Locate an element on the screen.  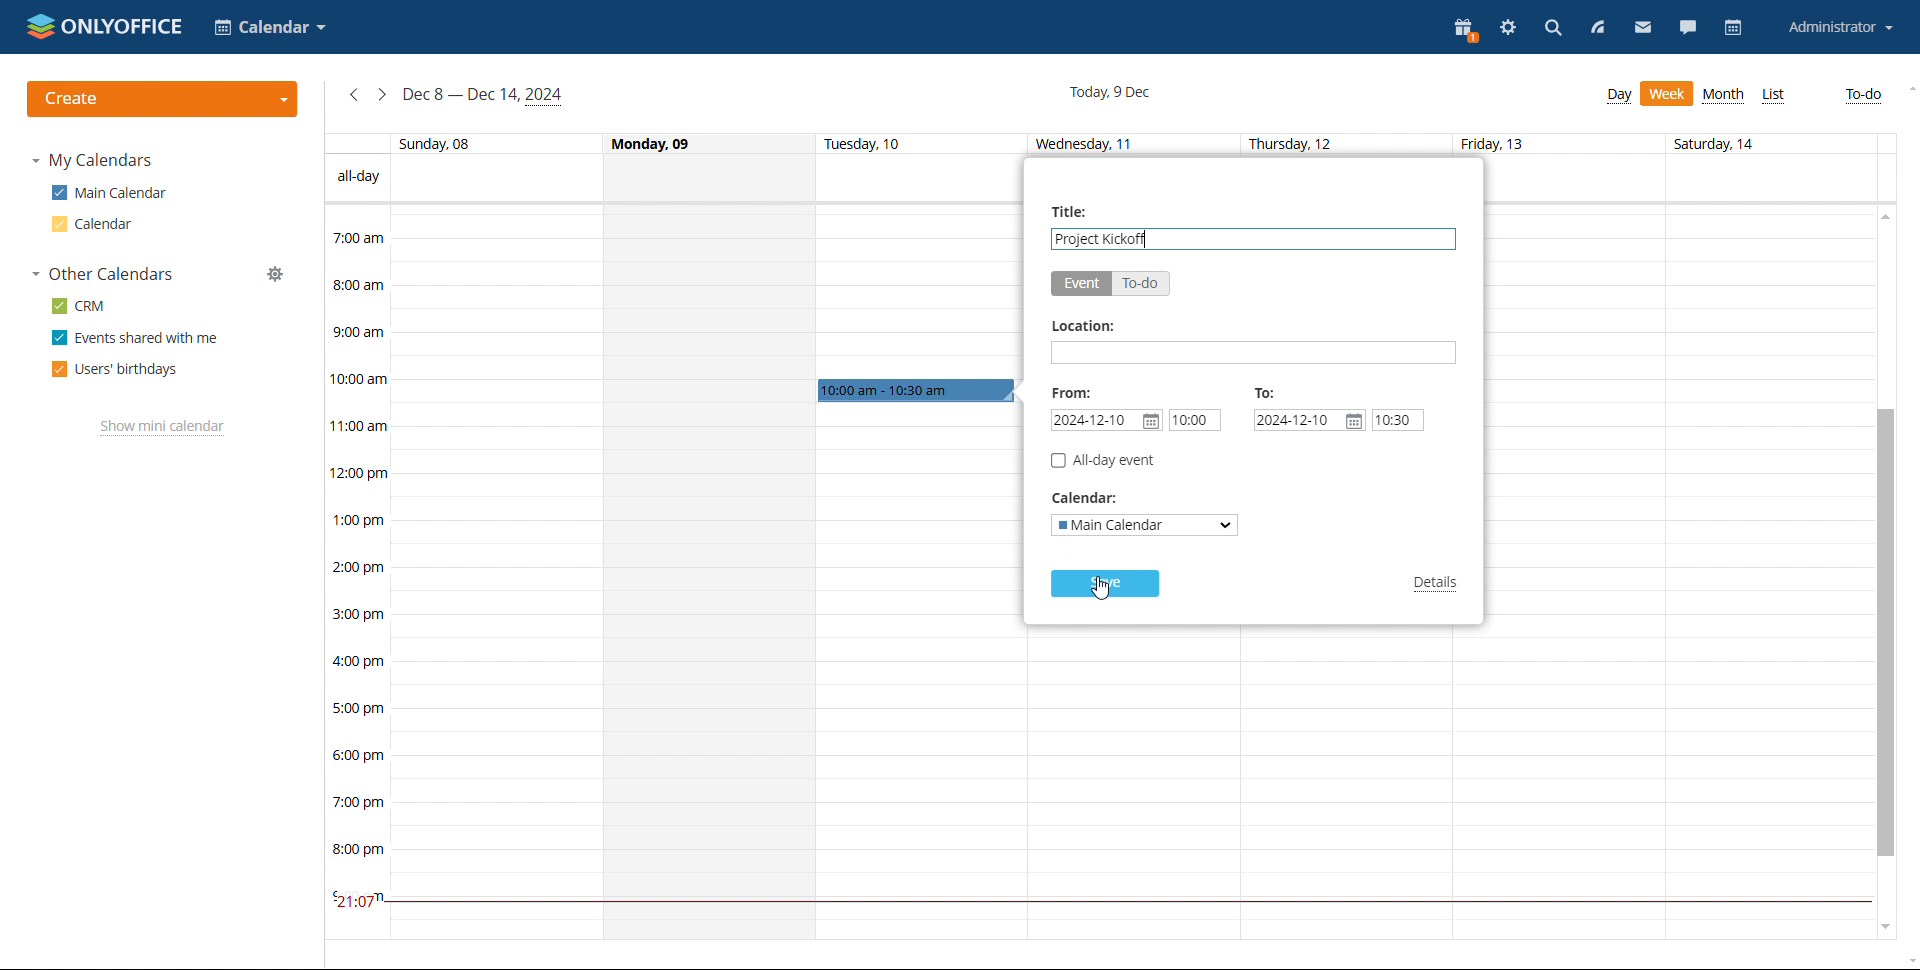
talk is located at coordinates (1686, 29).